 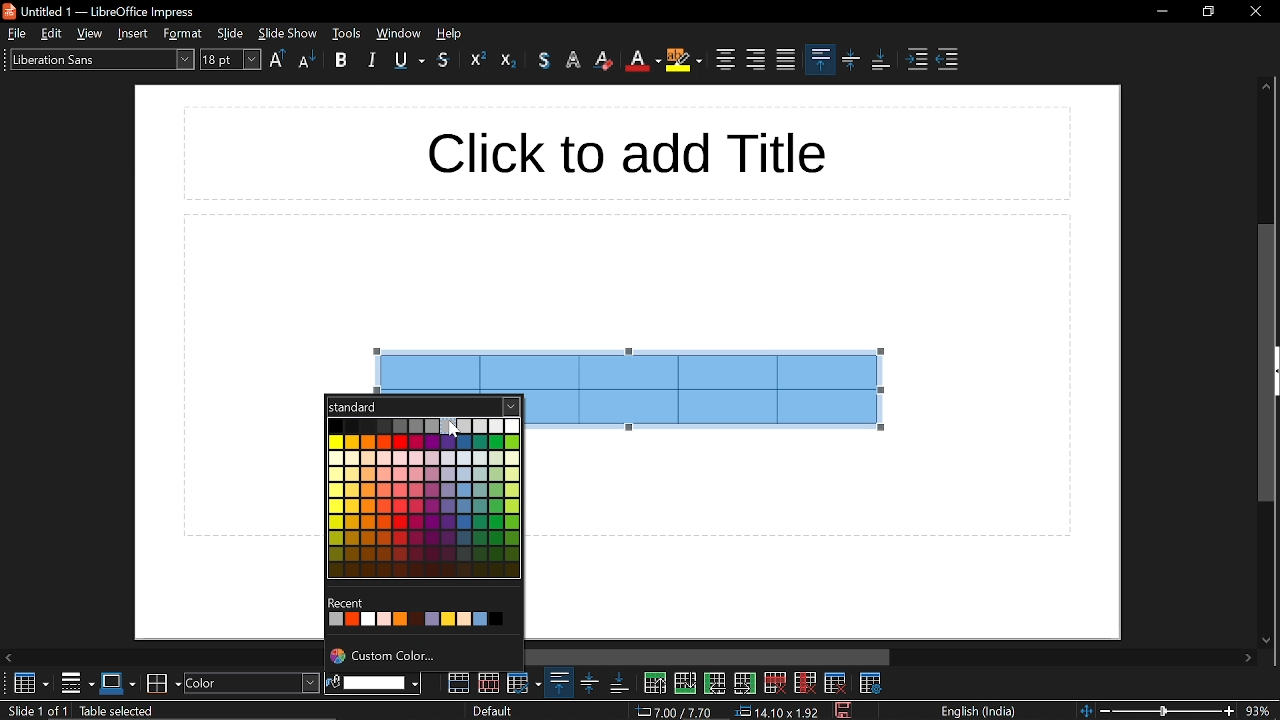 What do you see at coordinates (1250, 12) in the screenshot?
I see `close` at bounding box center [1250, 12].